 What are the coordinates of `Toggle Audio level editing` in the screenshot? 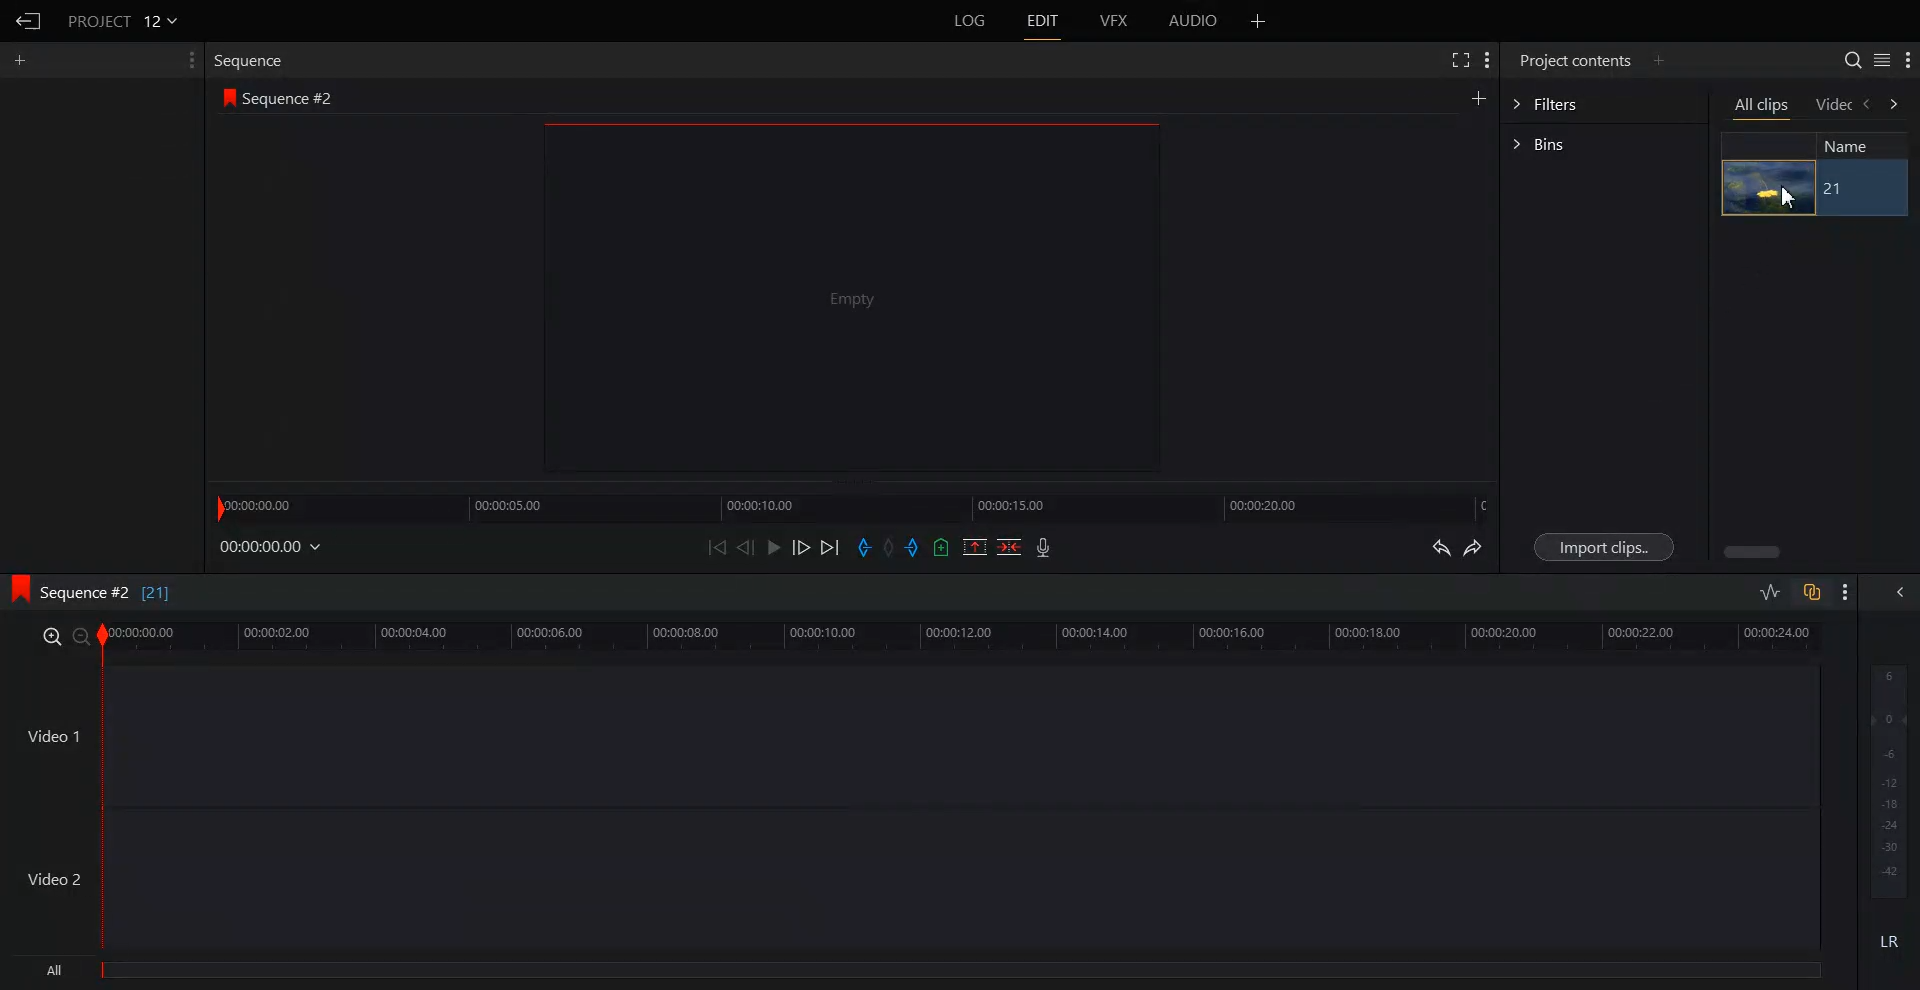 It's located at (1769, 594).